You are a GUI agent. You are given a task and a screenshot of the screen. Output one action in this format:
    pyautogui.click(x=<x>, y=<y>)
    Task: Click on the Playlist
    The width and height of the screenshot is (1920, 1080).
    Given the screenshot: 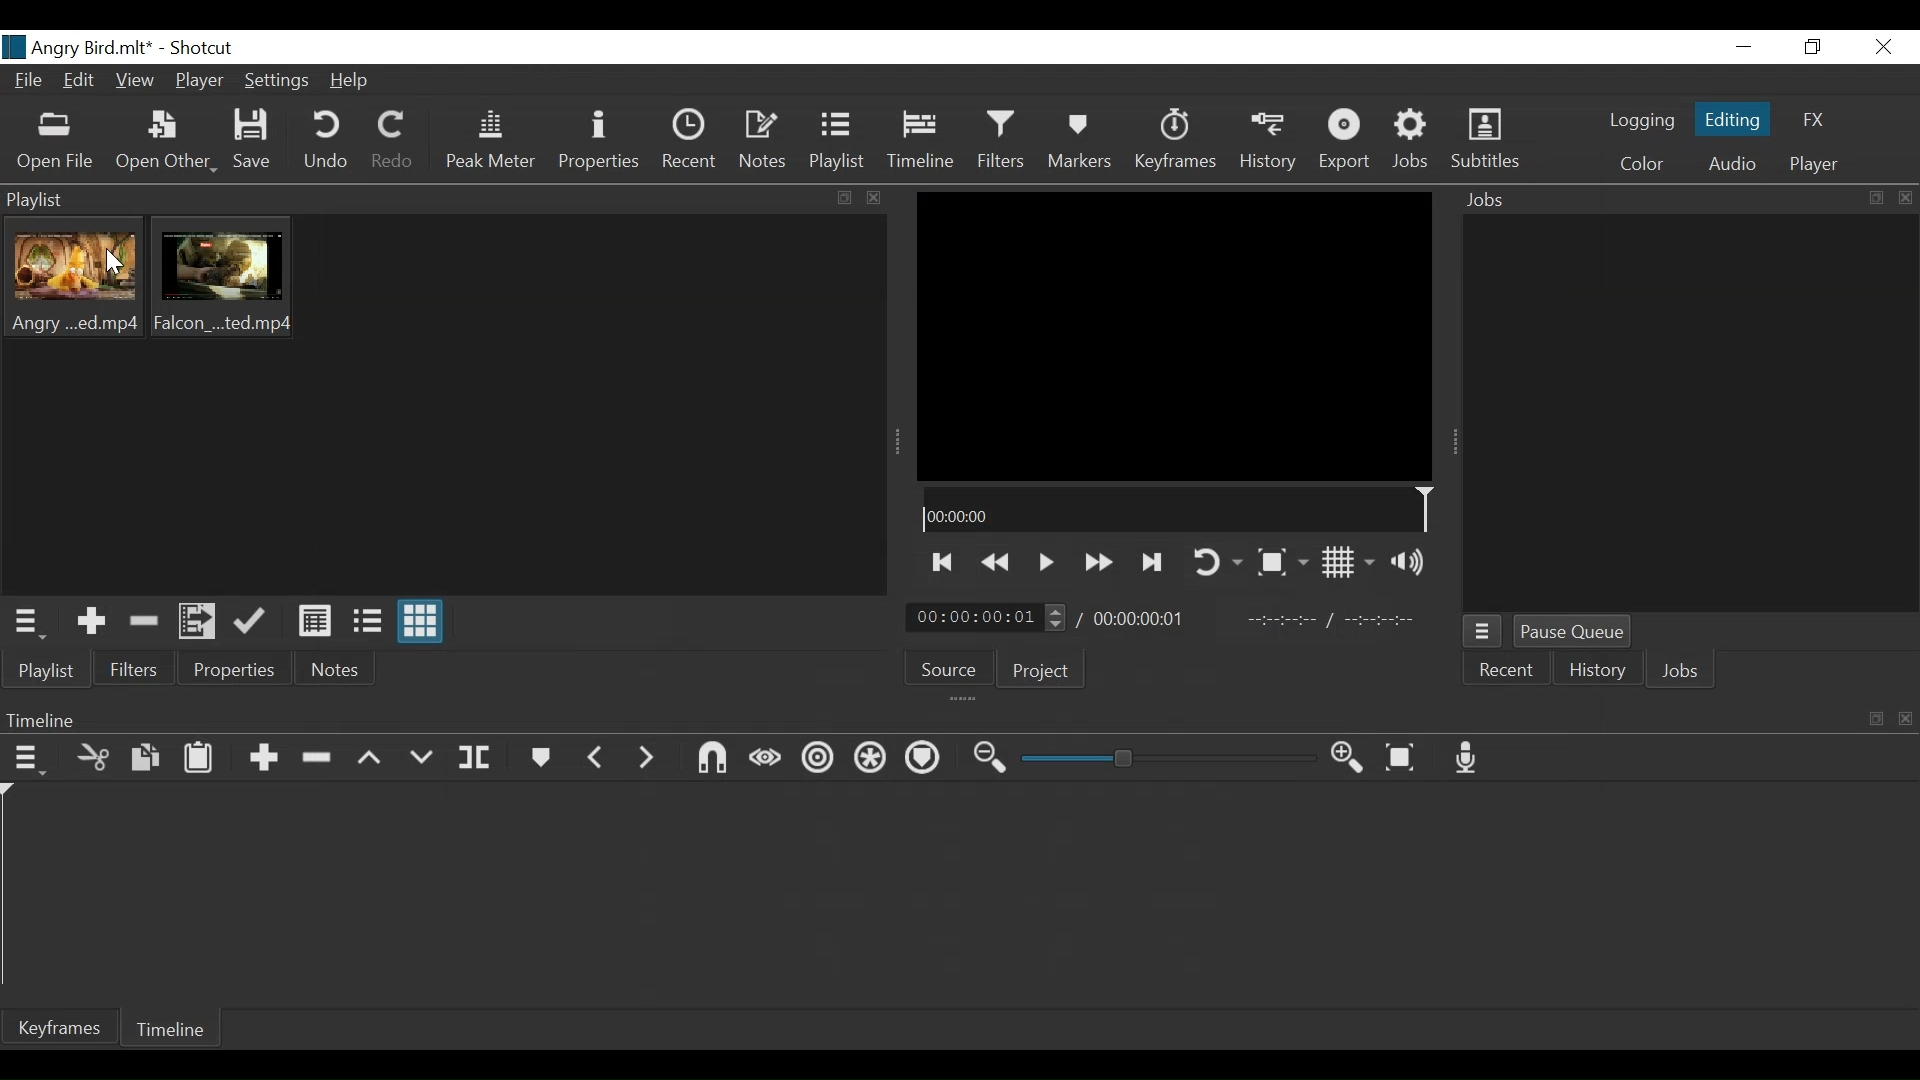 What is the action you would take?
    pyautogui.click(x=841, y=140)
    